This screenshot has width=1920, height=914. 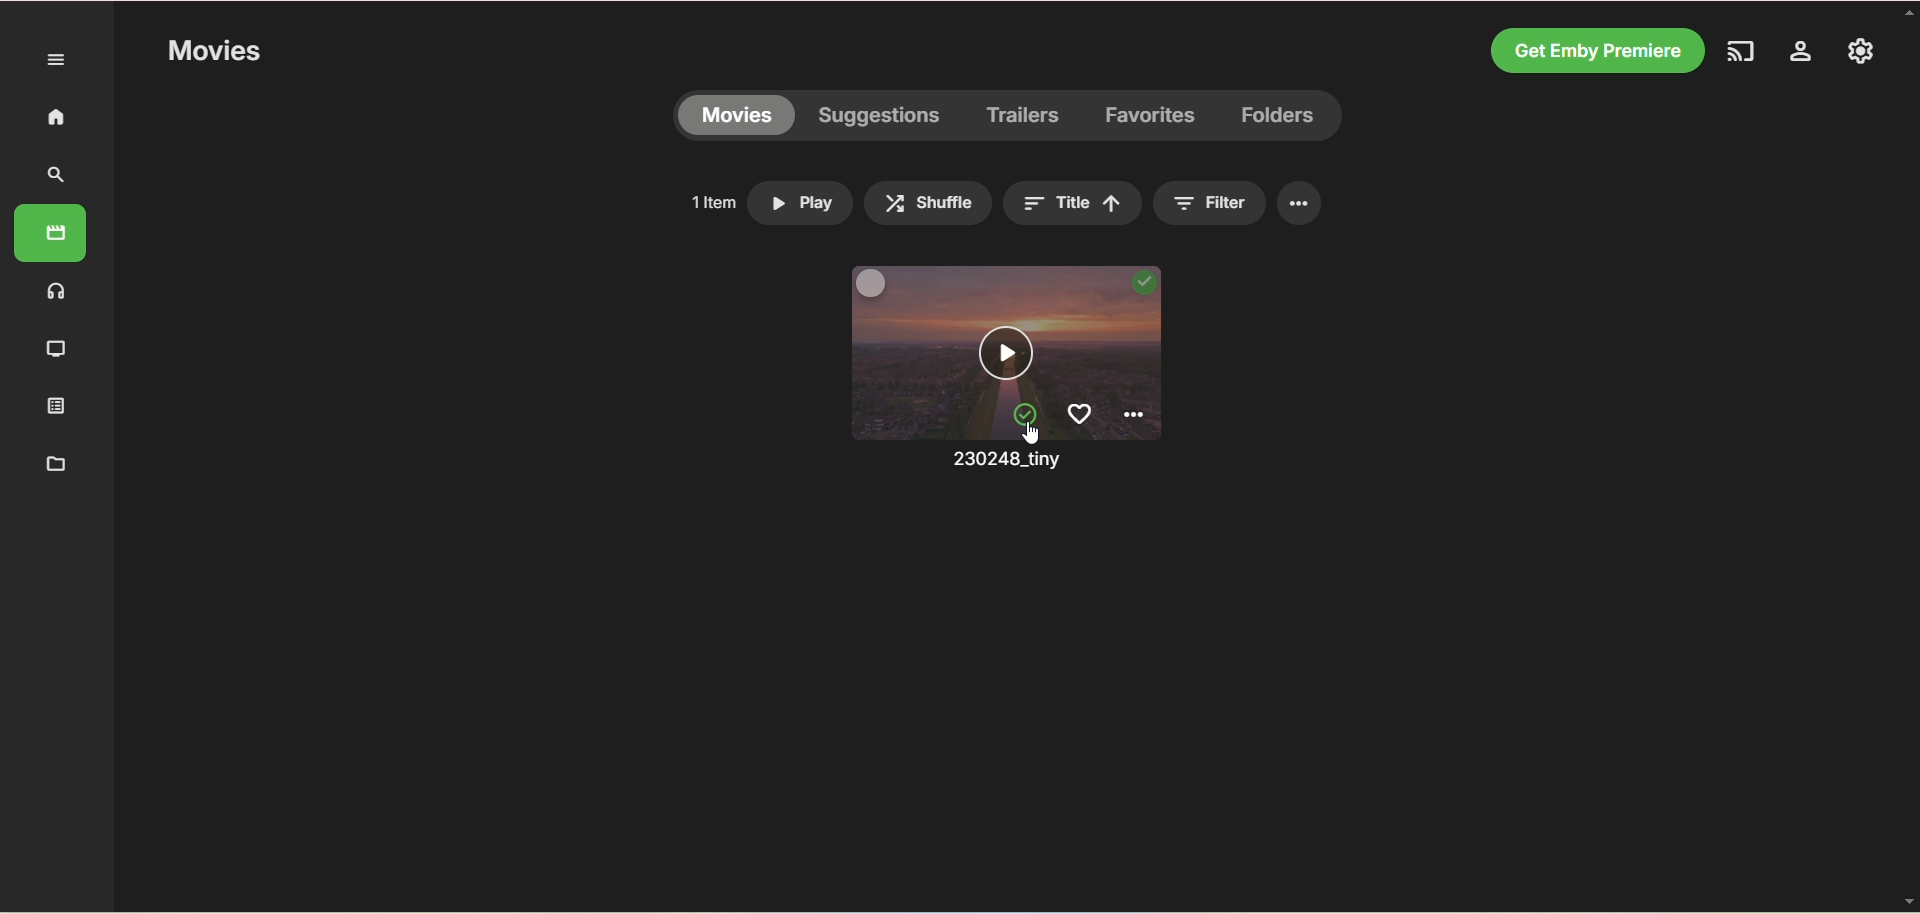 I want to click on shuffle, so click(x=928, y=204).